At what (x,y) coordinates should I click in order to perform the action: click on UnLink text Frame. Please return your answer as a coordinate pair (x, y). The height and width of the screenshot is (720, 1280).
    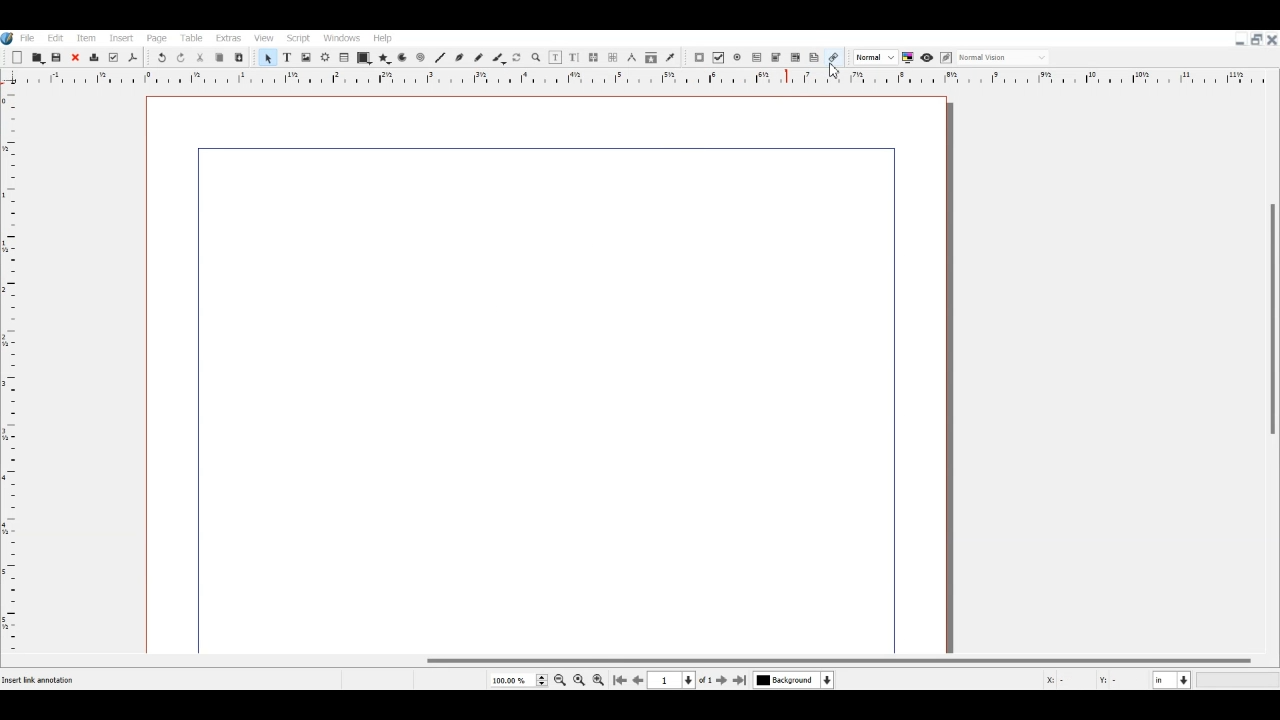
    Looking at the image, I should click on (613, 58).